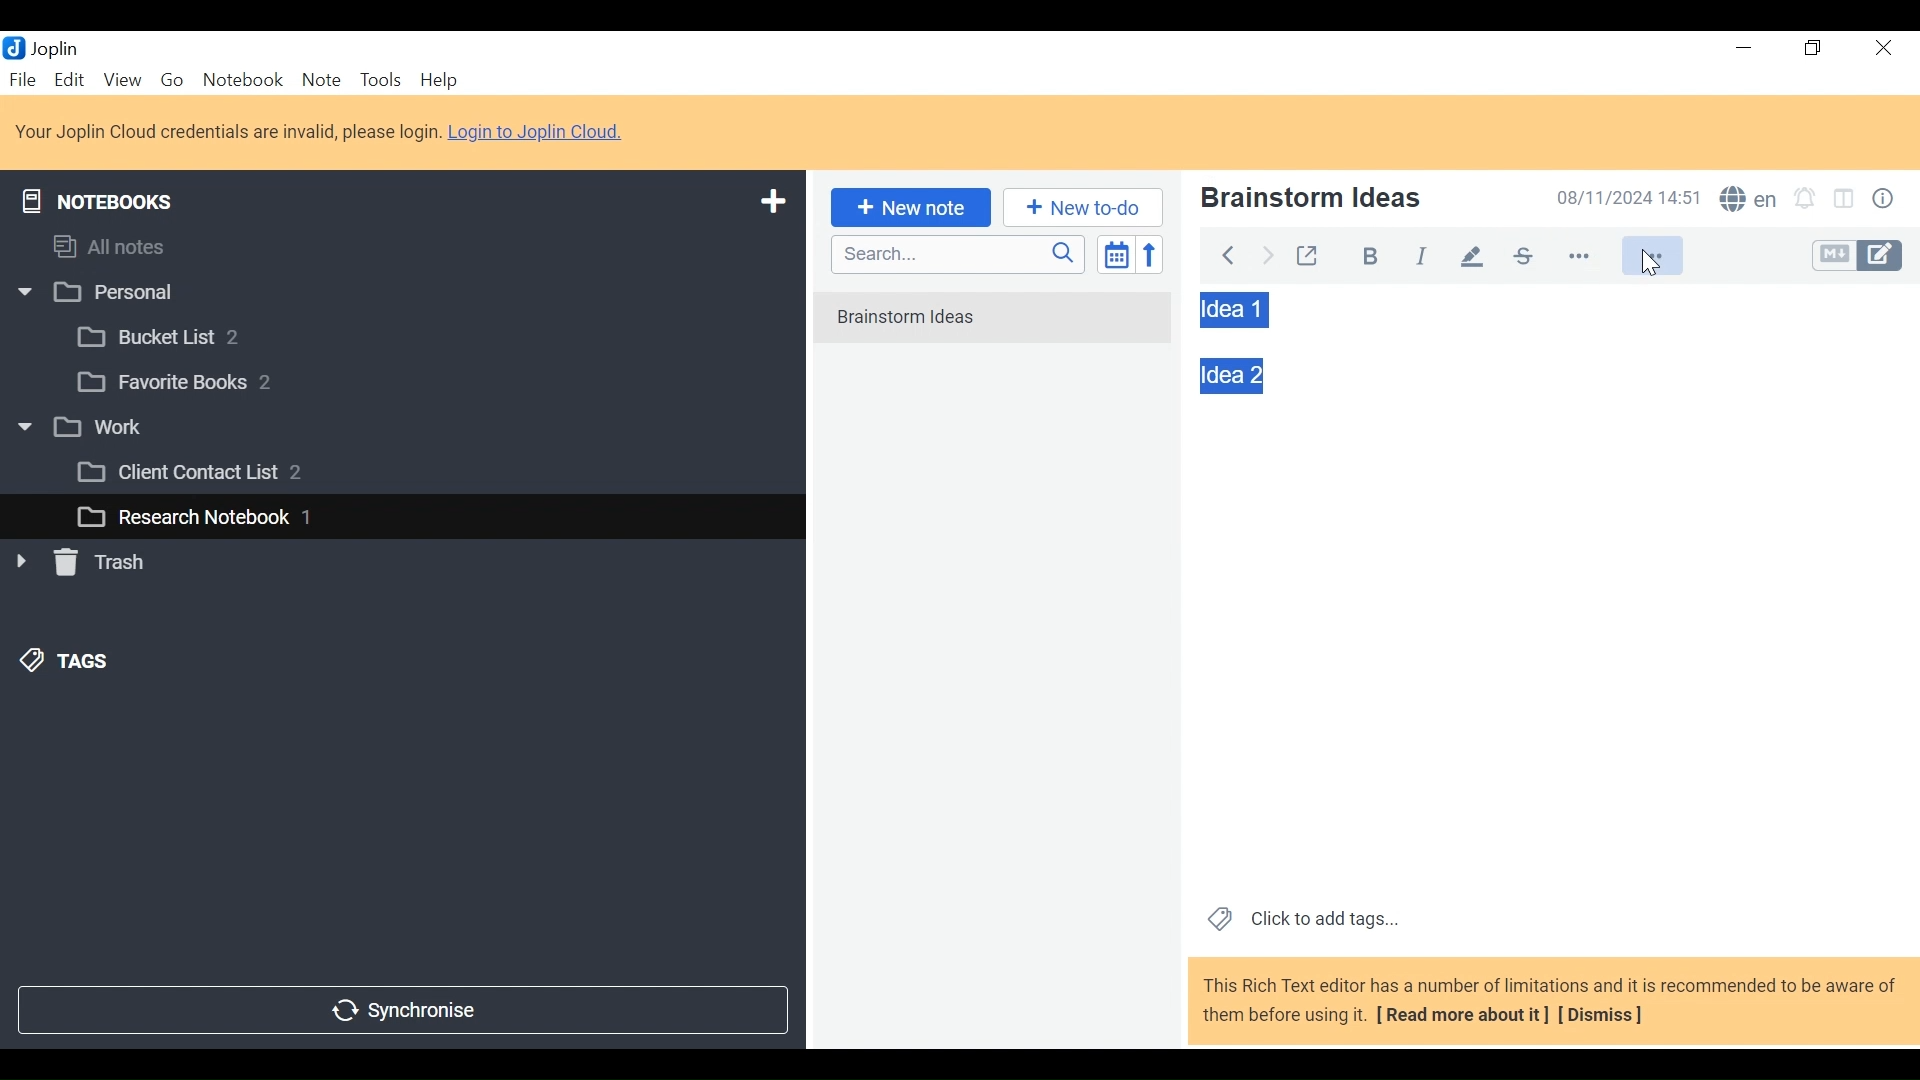 The height and width of the screenshot is (1080, 1920). Describe the element at coordinates (197, 335) in the screenshot. I see `[3 Bucket List 2` at that location.